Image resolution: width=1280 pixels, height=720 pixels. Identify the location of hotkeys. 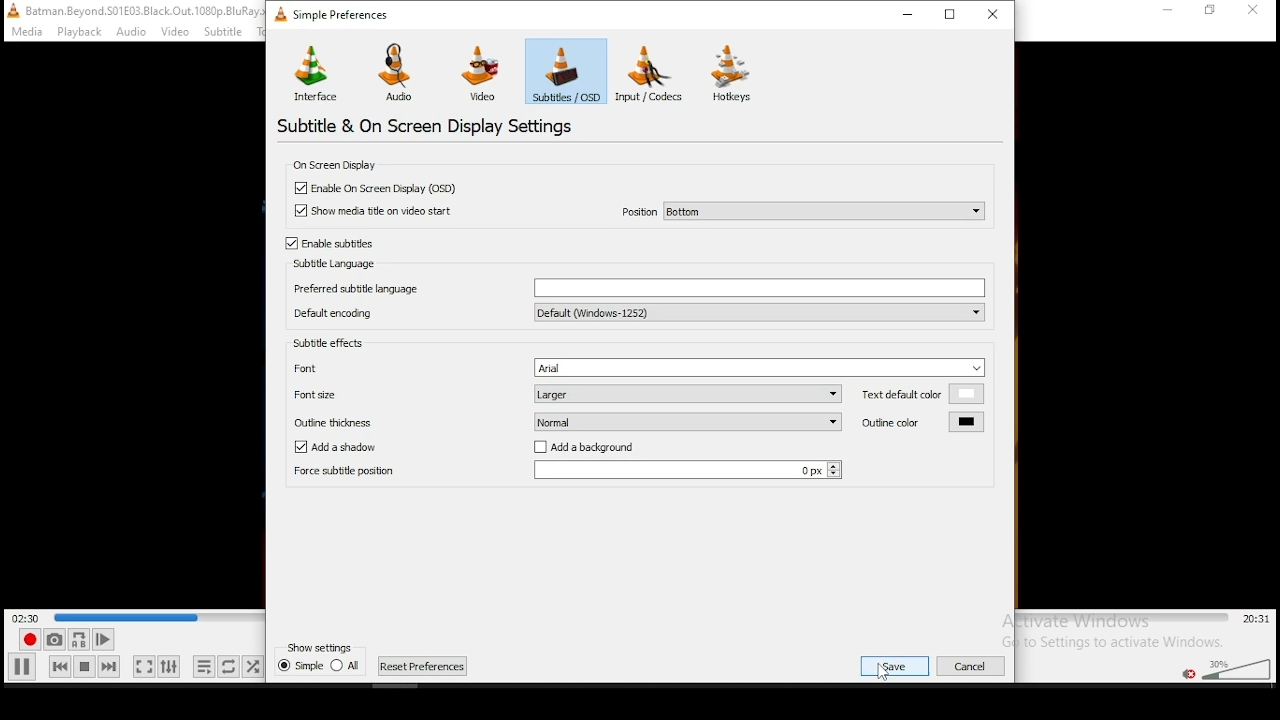
(732, 72).